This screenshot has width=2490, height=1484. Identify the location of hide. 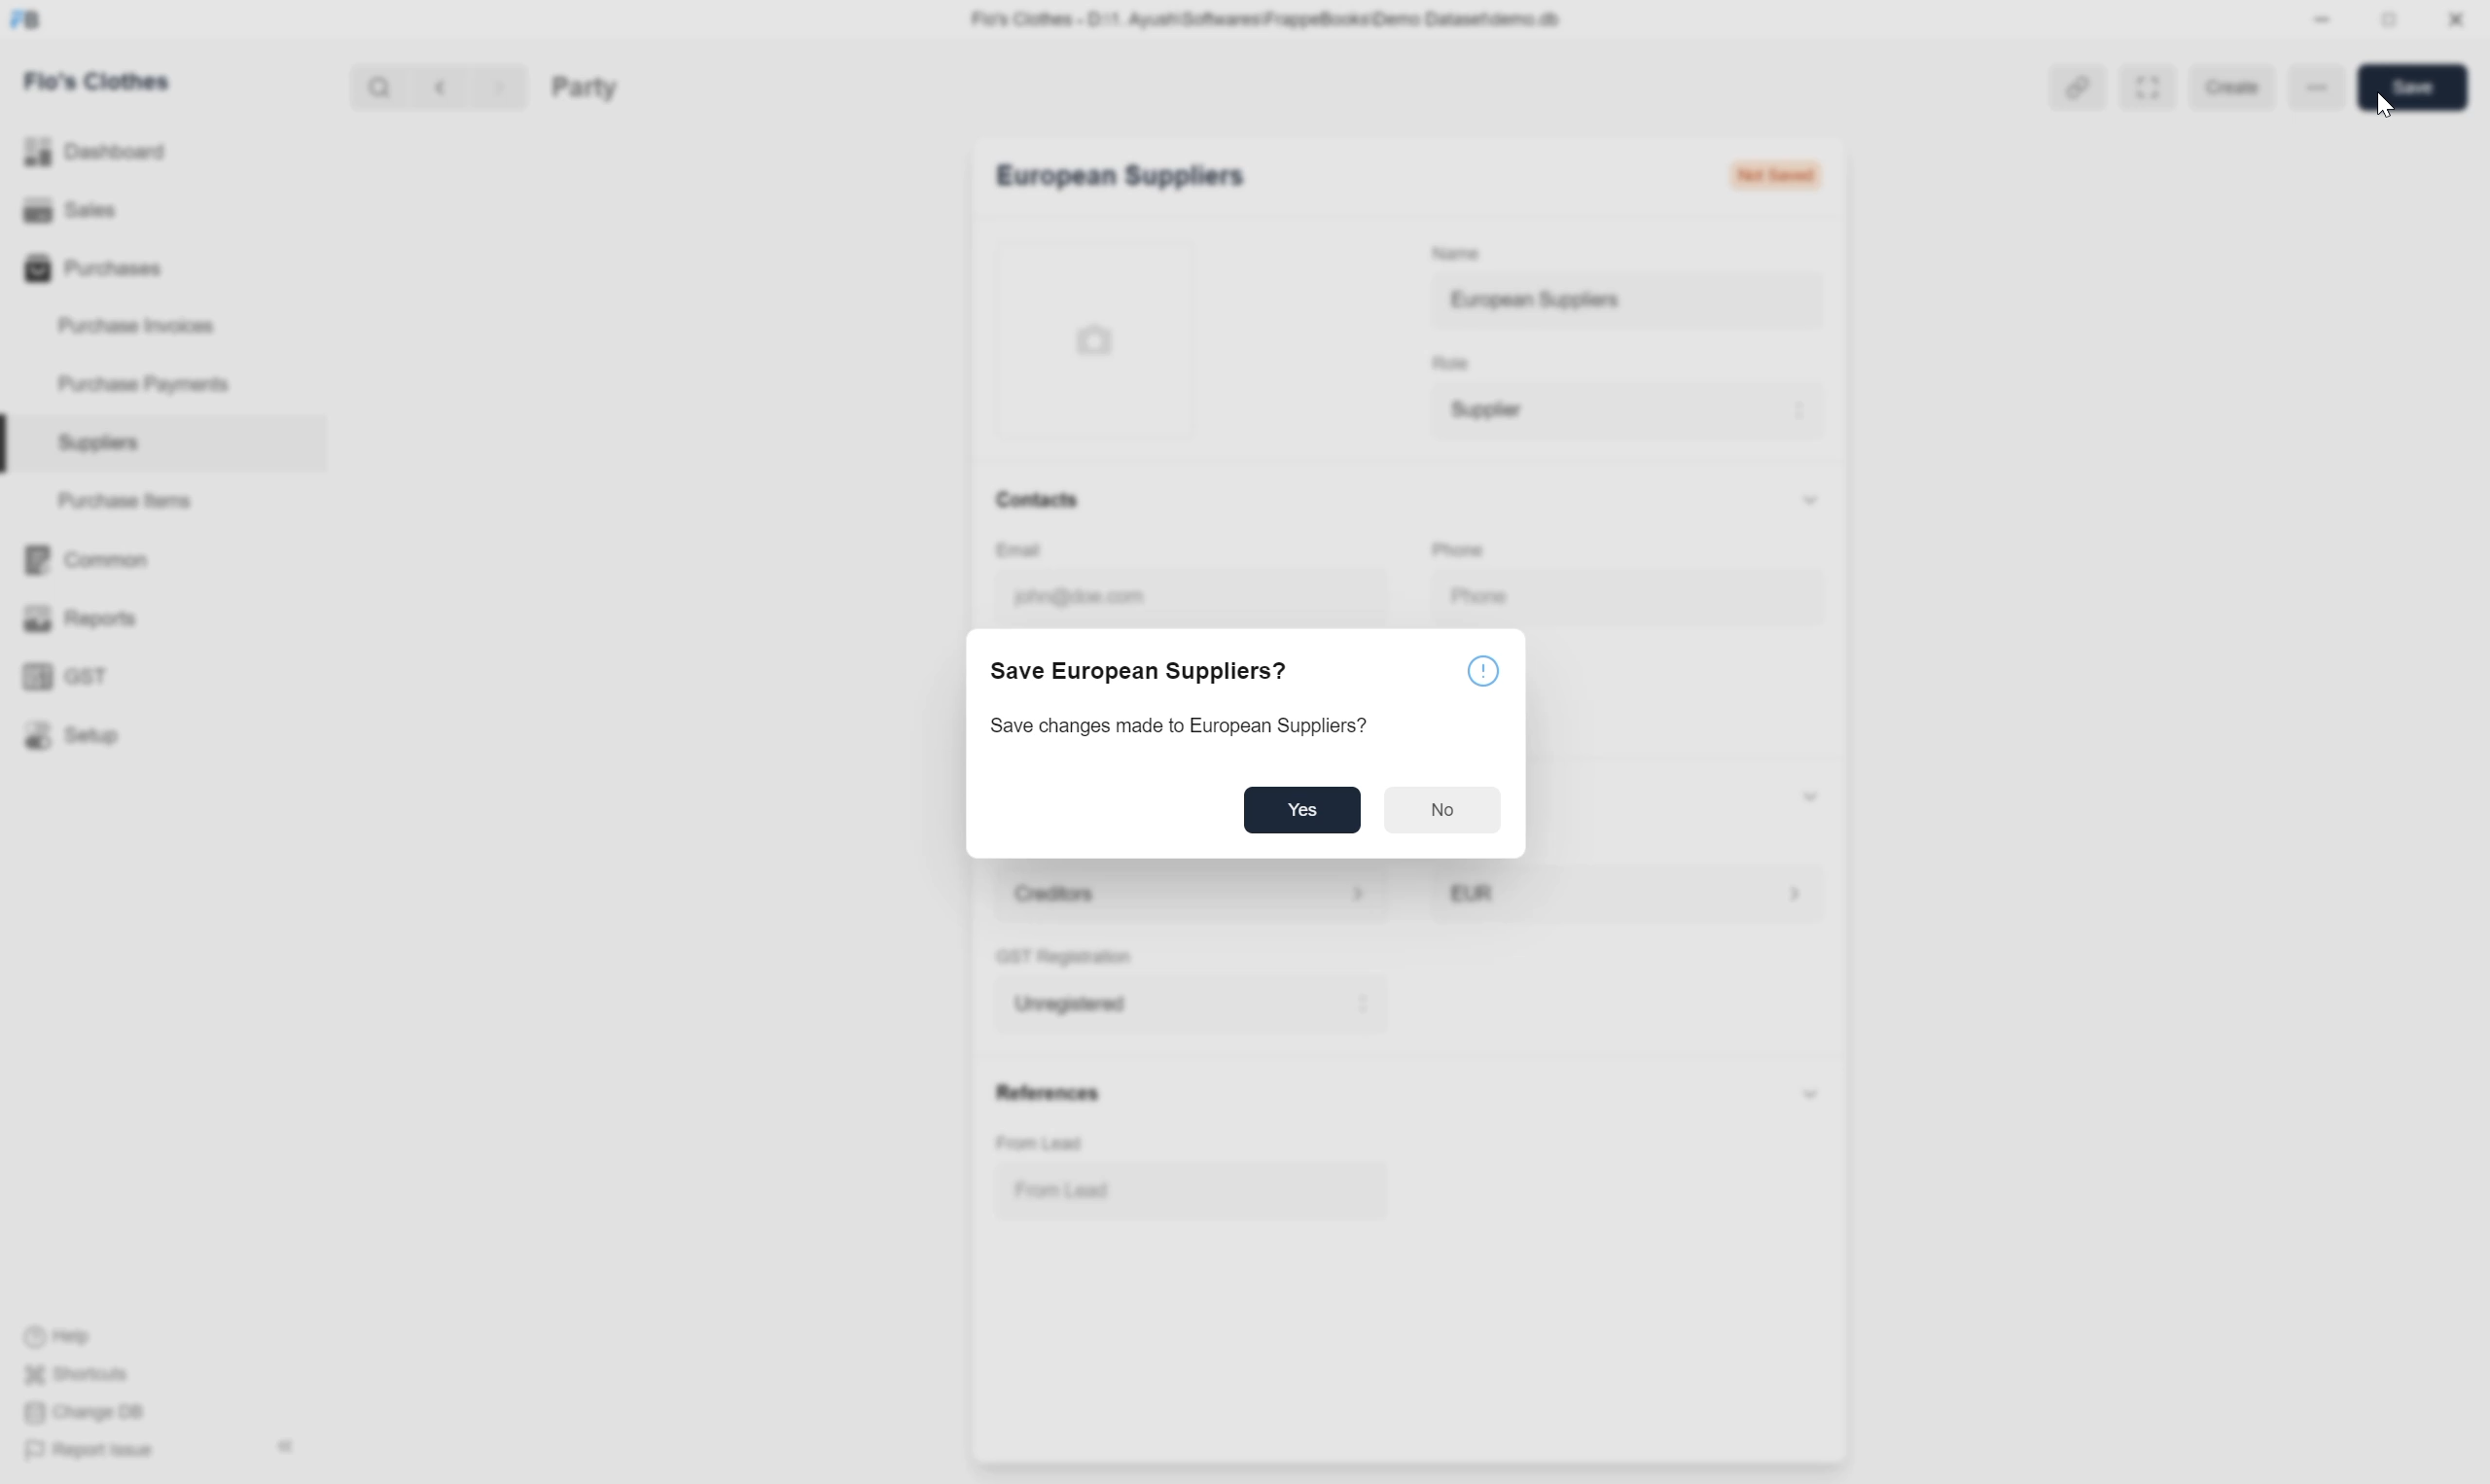
(279, 1445).